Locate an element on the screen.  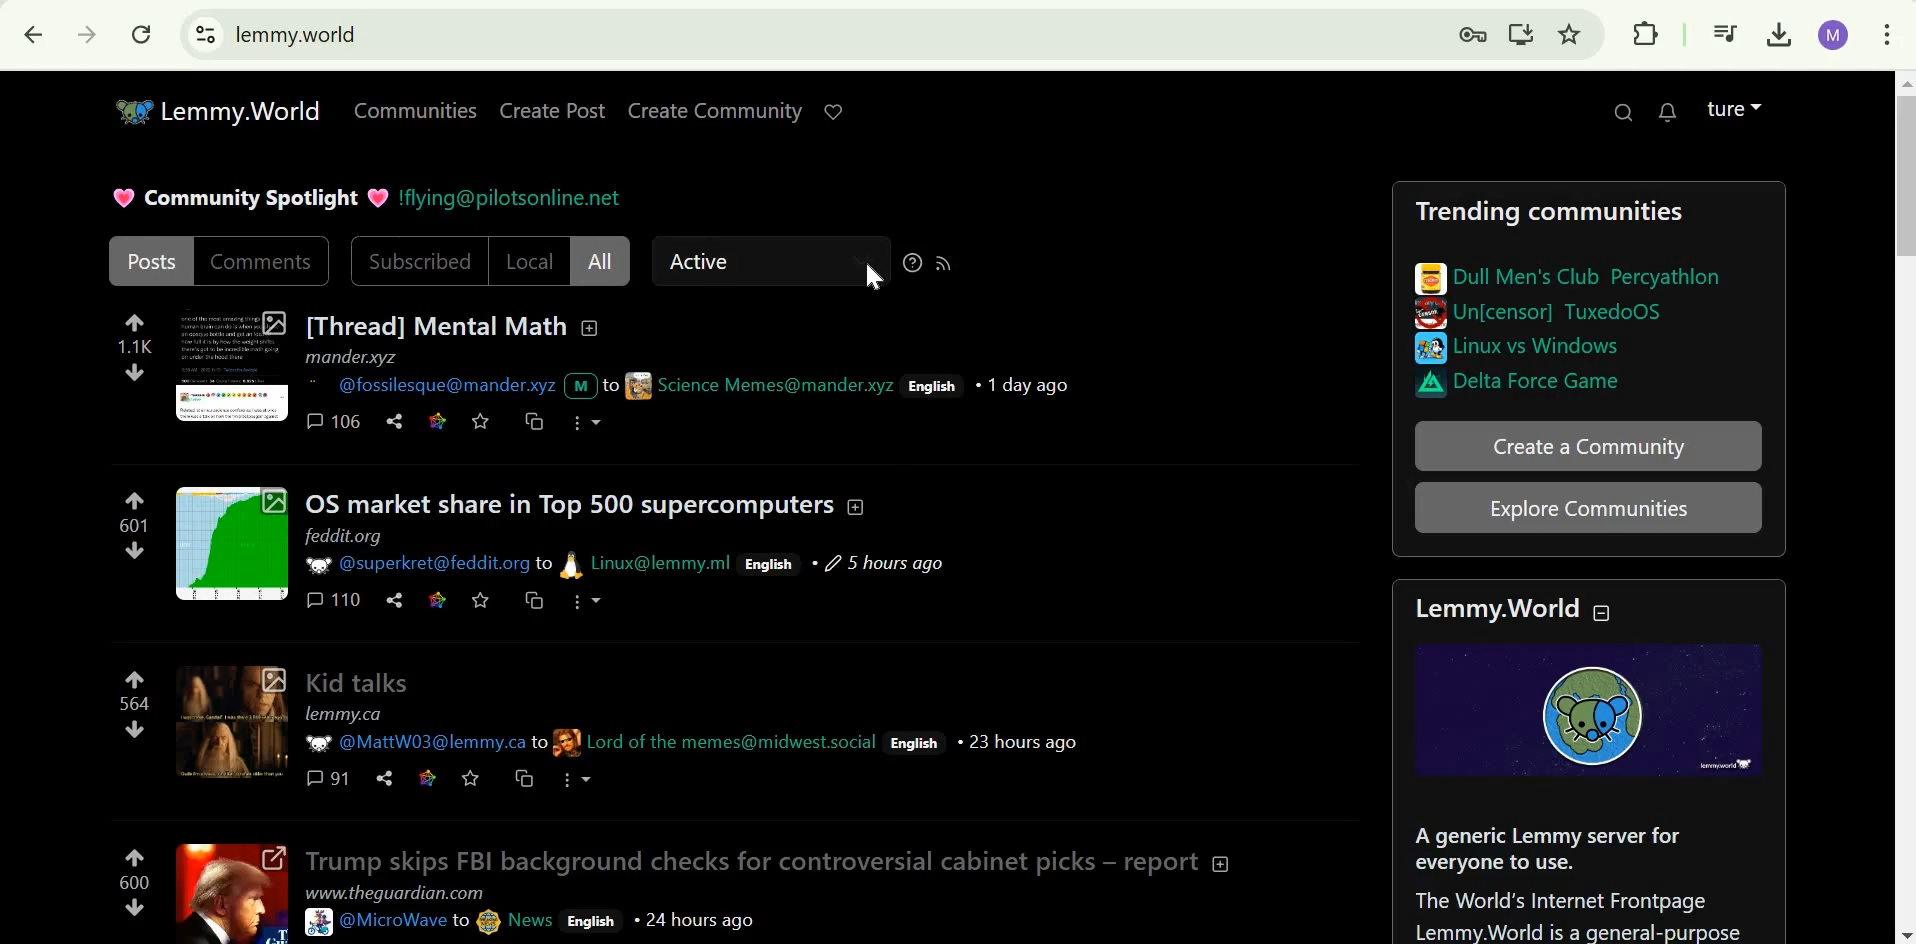
sorting help is located at coordinates (913, 262).